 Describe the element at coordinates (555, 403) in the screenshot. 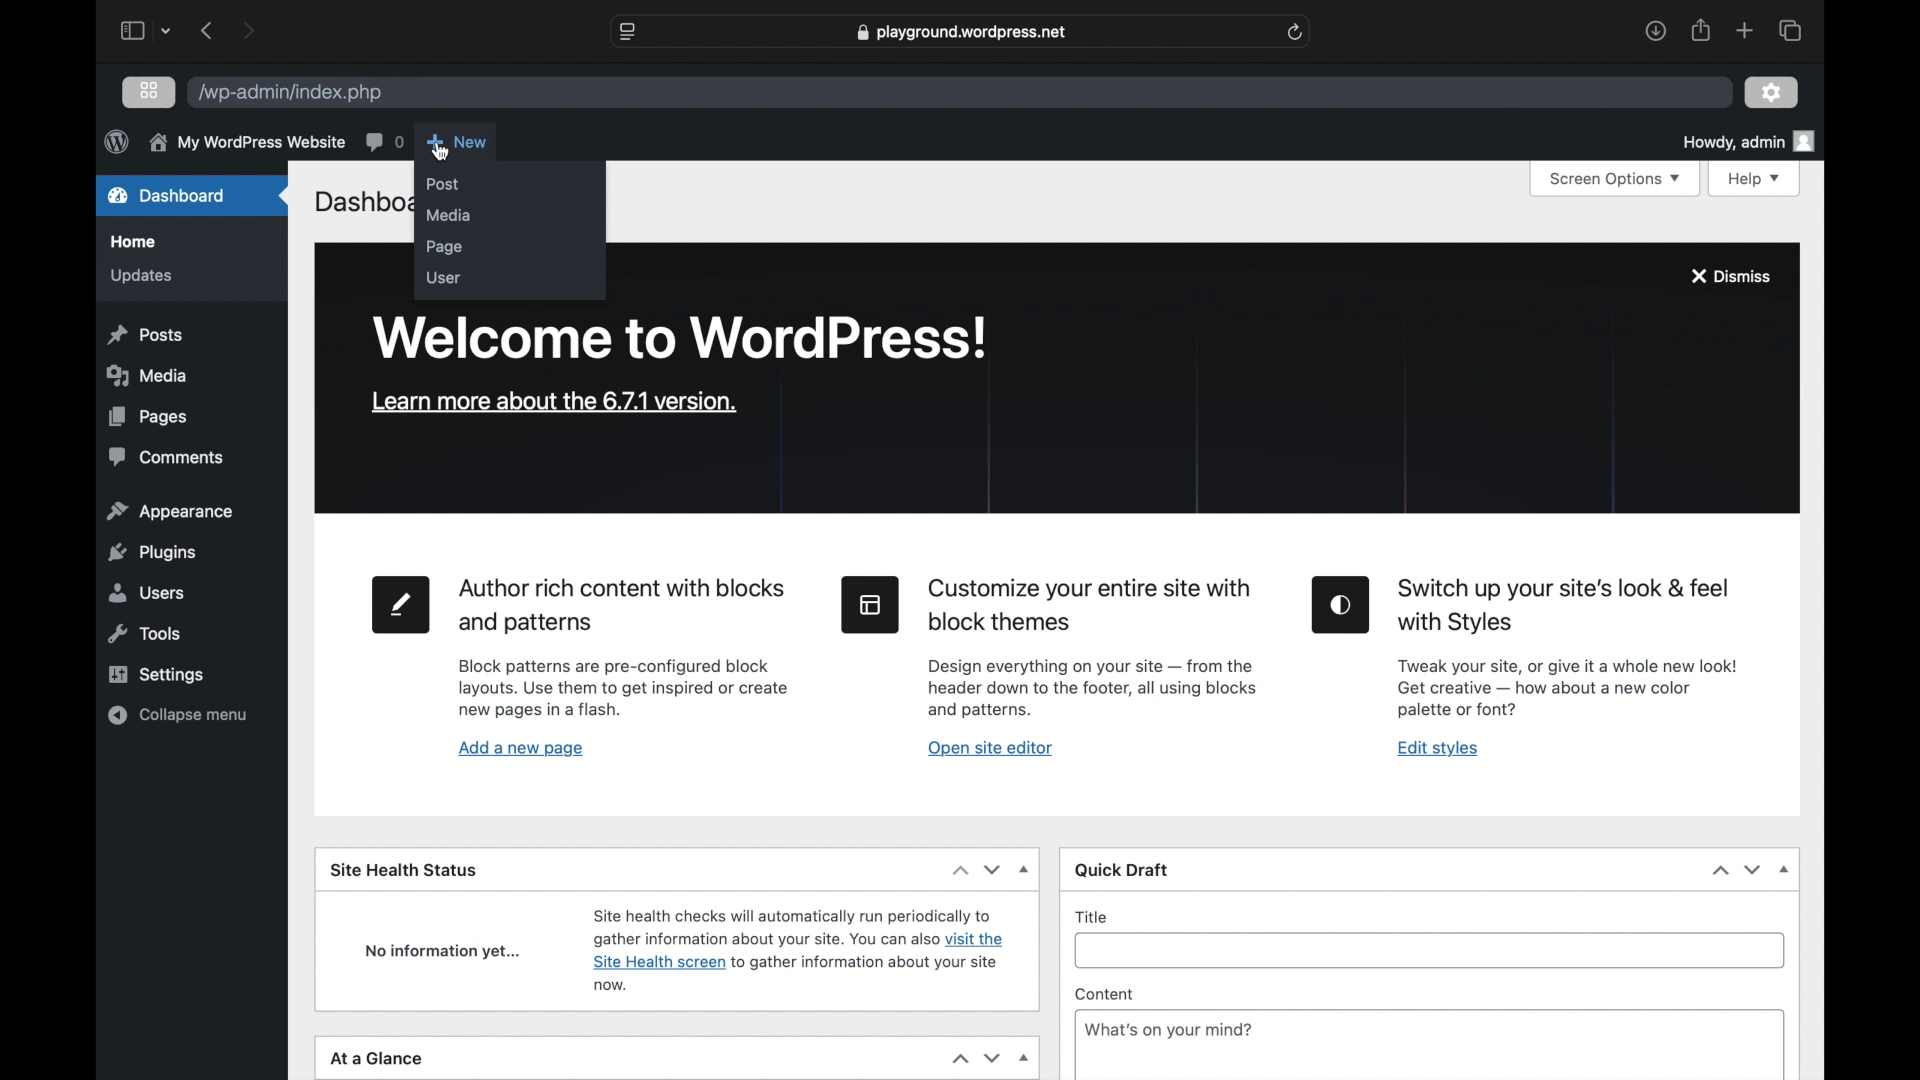

I see `learn more about the version 6.7.1` at that location.